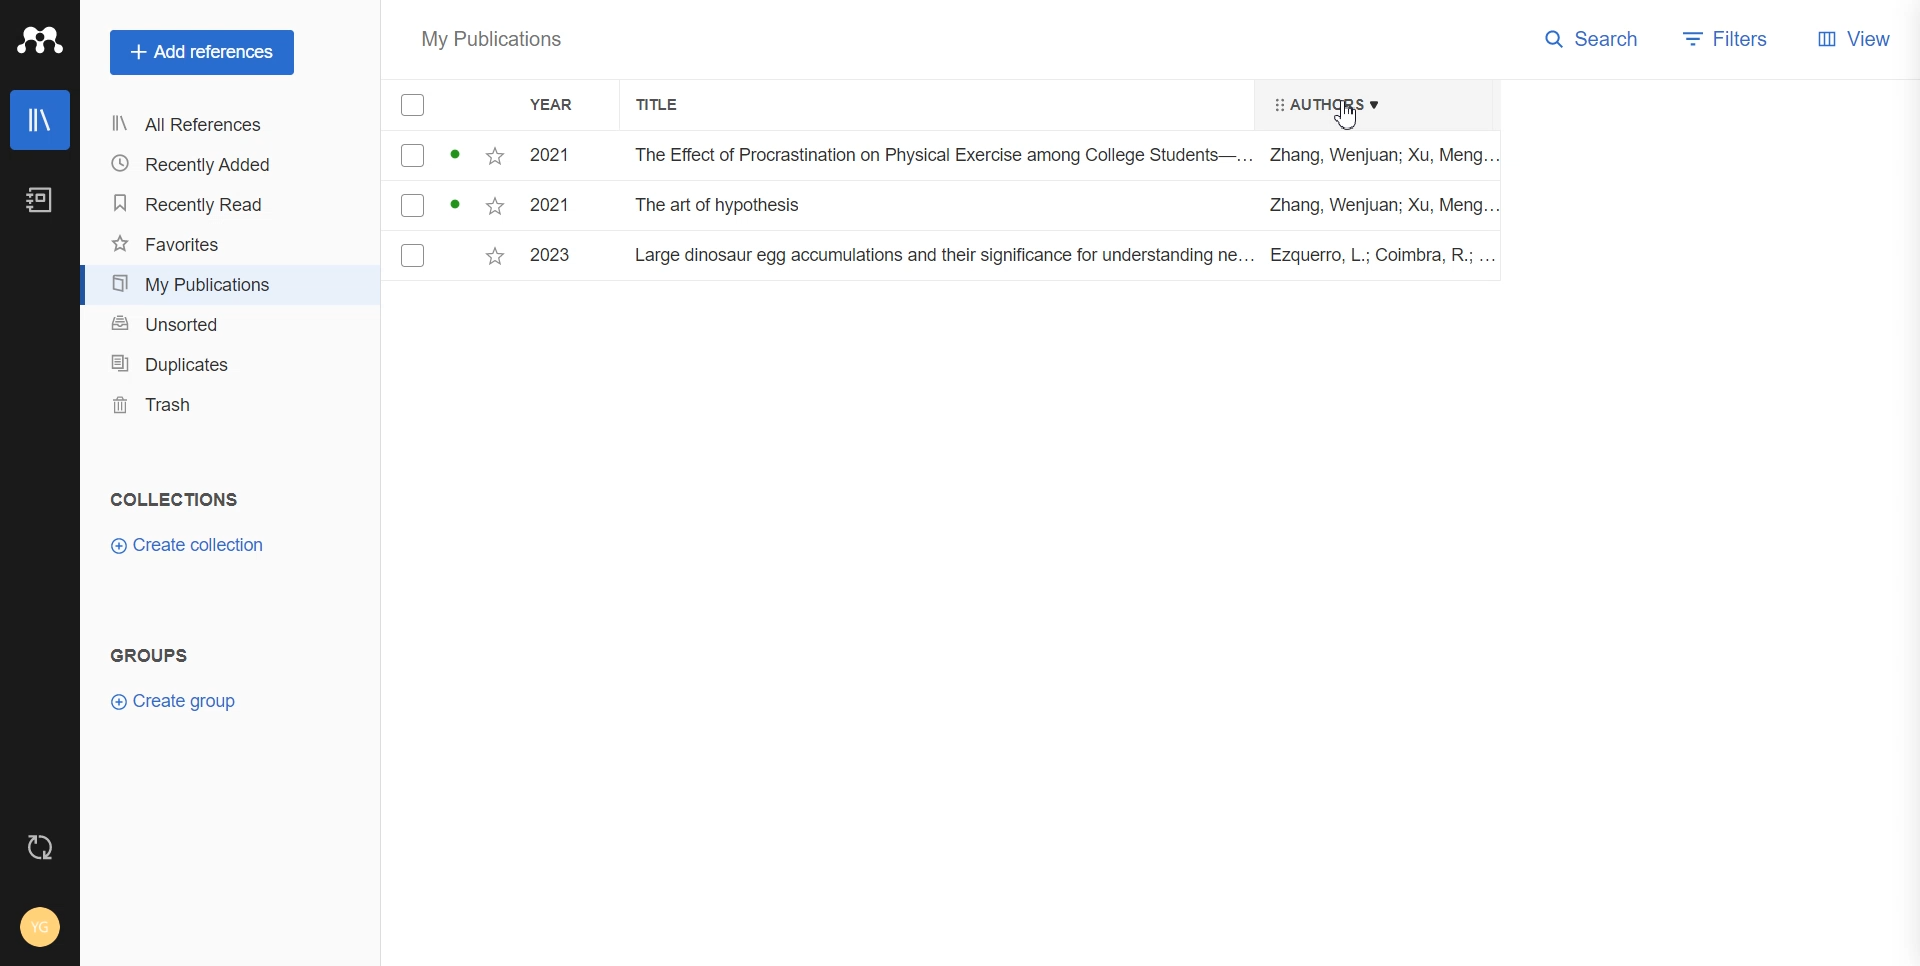 The image size is (1920, 966). What do you see at coordinates (202, 53) in the screenshot?
I see `Add references` at bounding box center [202, 53].